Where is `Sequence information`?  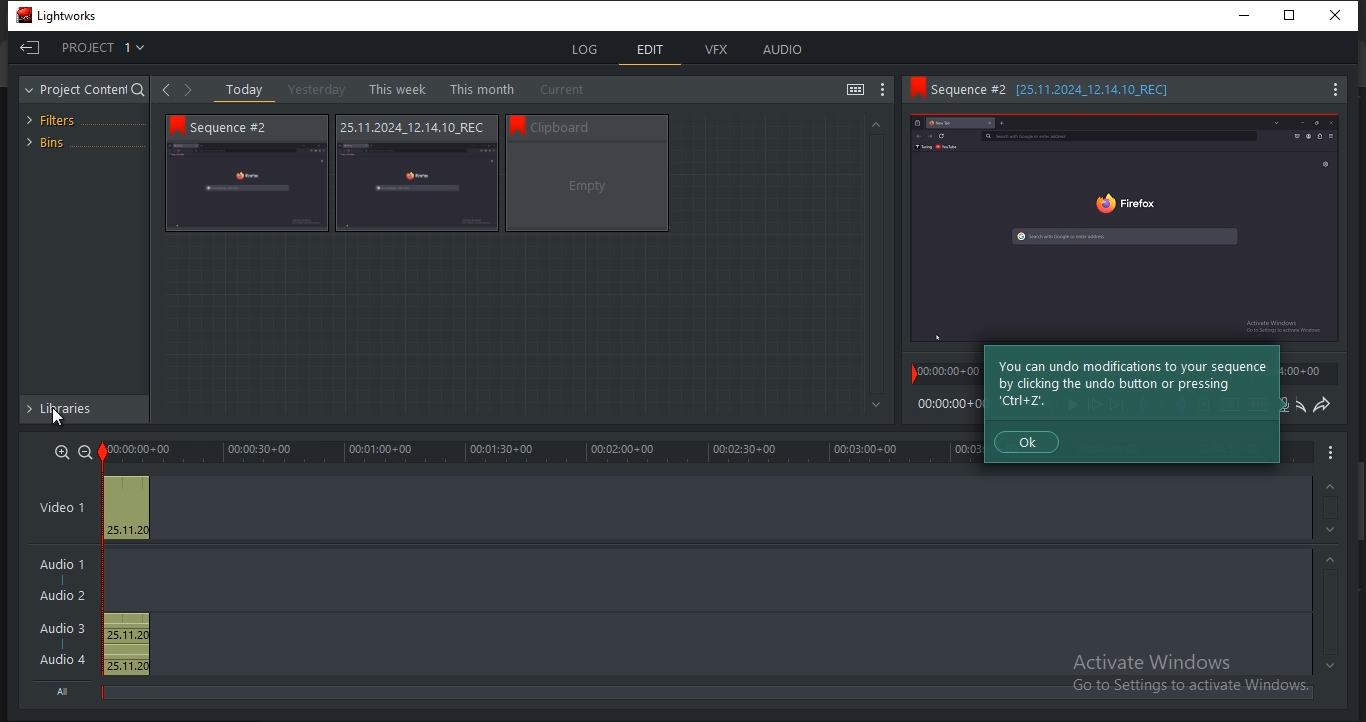
Sequence information is located at coordinates (411, 128).